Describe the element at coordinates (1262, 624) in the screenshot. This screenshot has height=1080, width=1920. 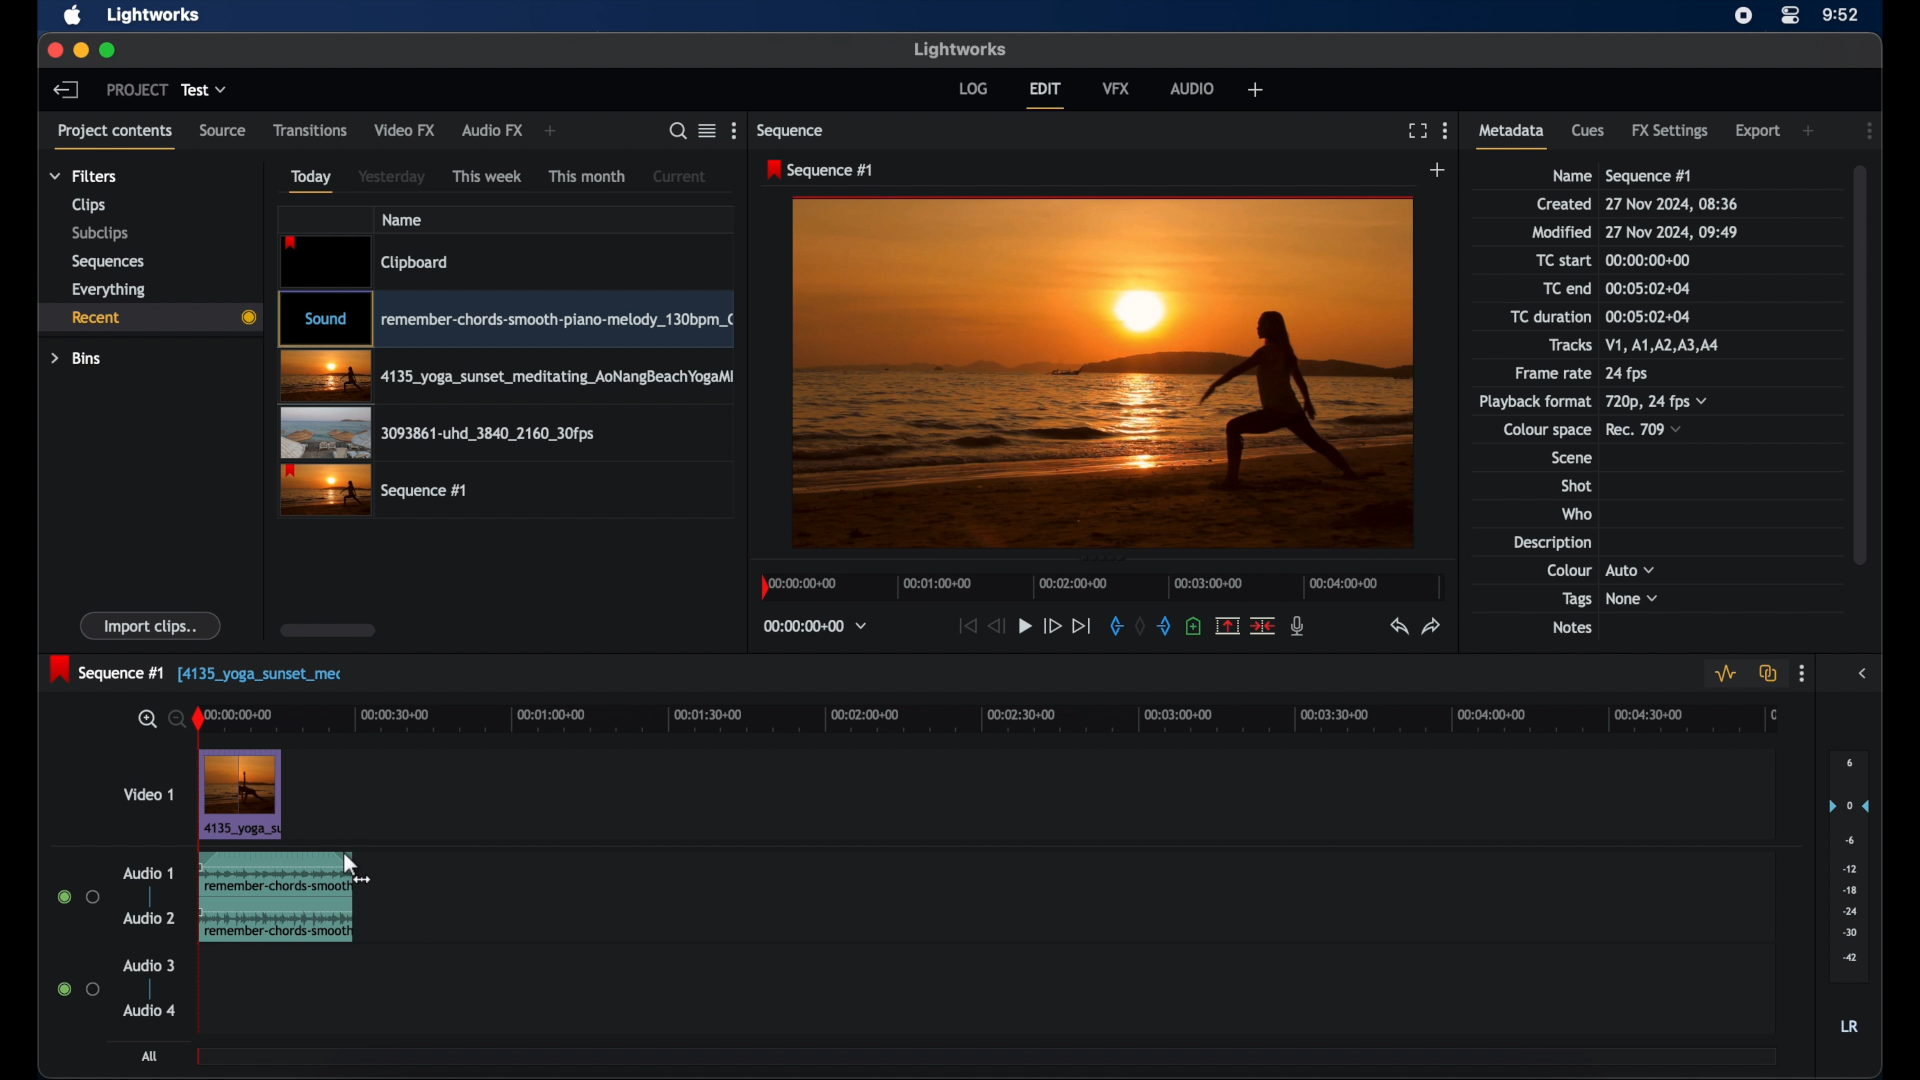
I see `split` at that location.